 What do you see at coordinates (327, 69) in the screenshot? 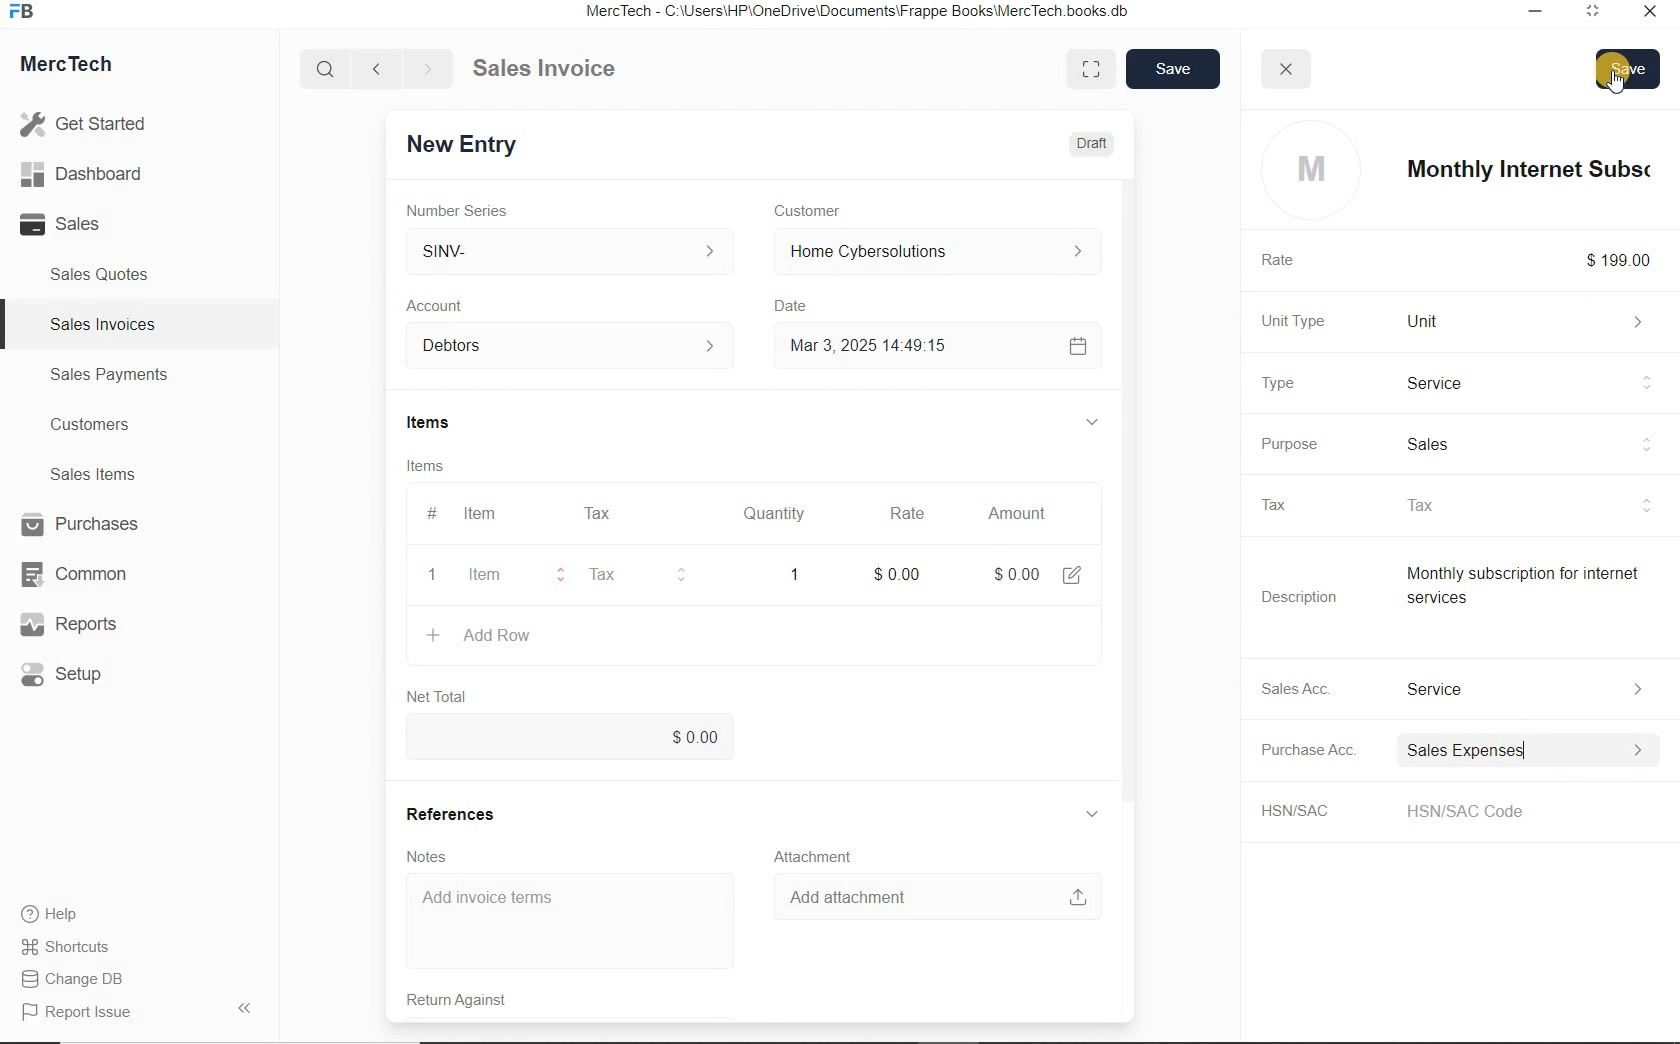
I see `Search` at bounding box center [327, 69].